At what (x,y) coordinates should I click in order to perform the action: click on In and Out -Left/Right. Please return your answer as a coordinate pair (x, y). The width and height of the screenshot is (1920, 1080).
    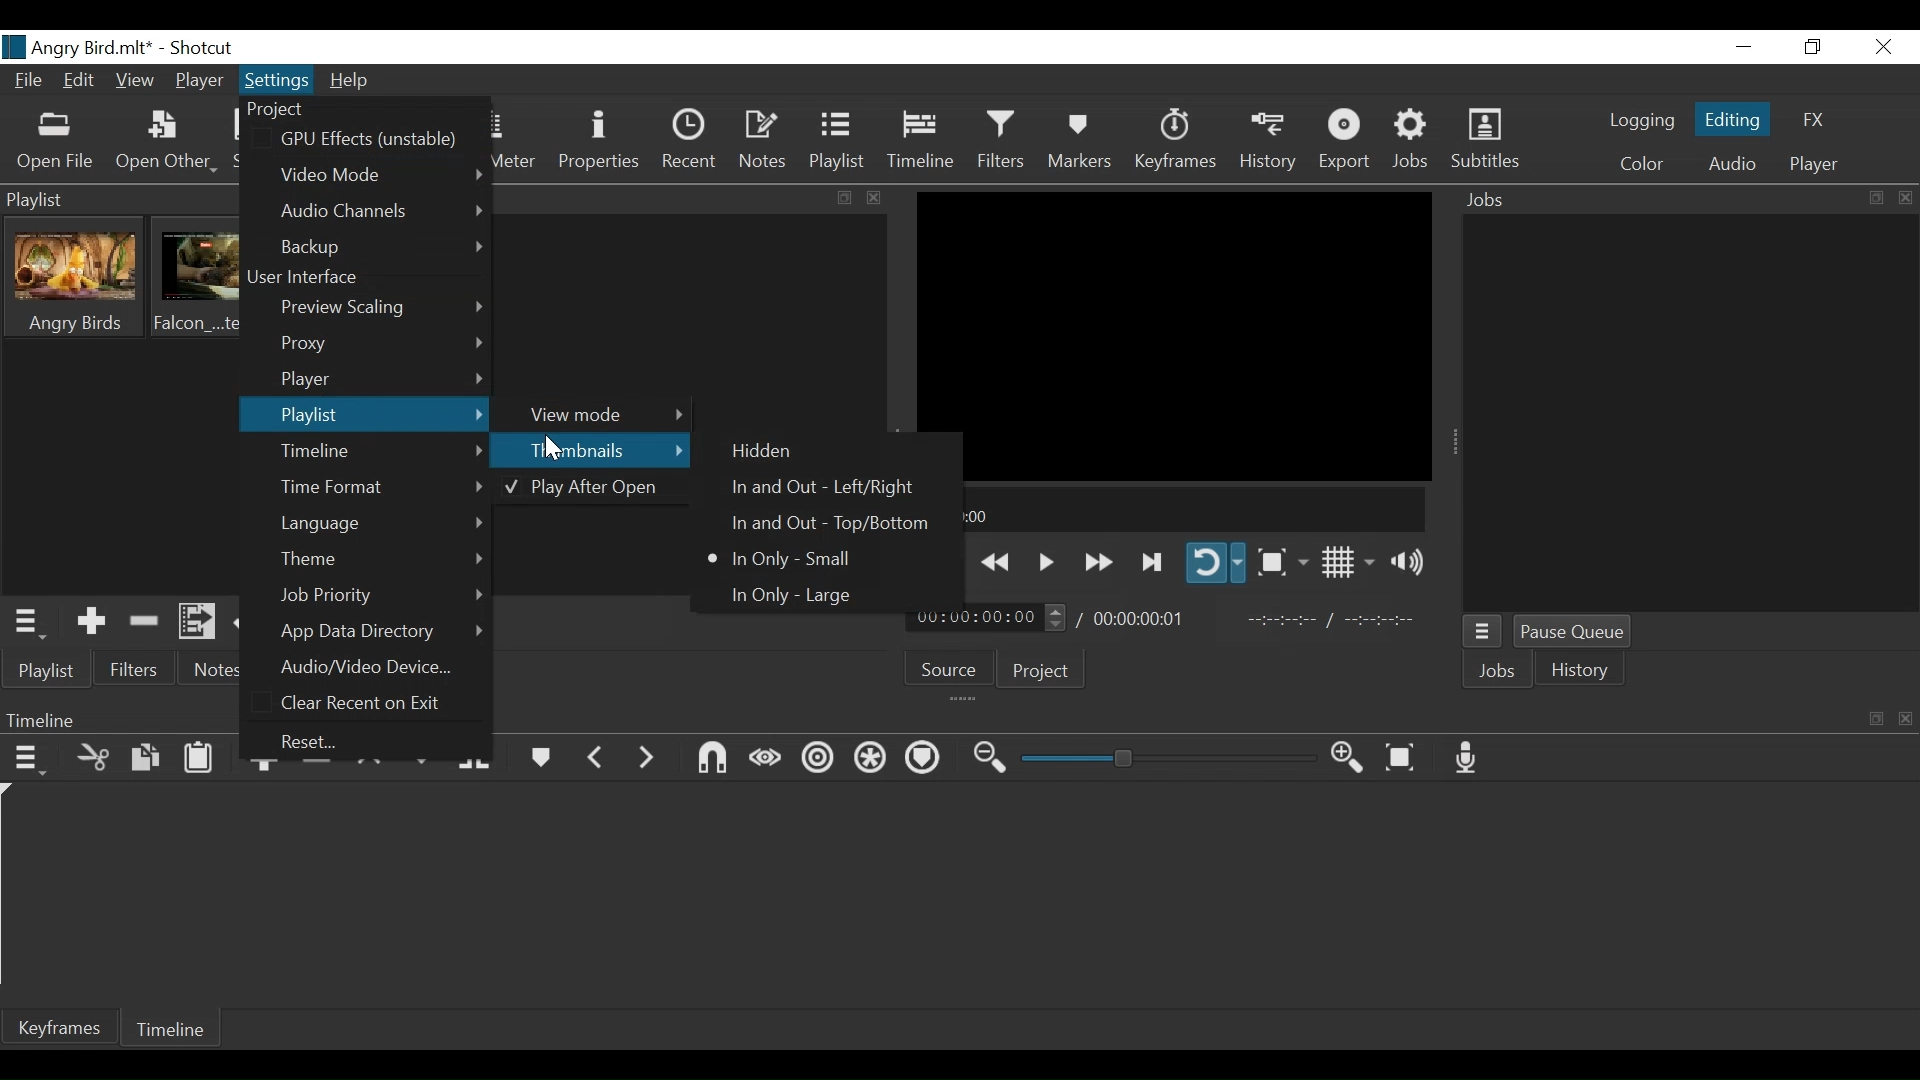
    Looking at the image, I should click on (817, 489).